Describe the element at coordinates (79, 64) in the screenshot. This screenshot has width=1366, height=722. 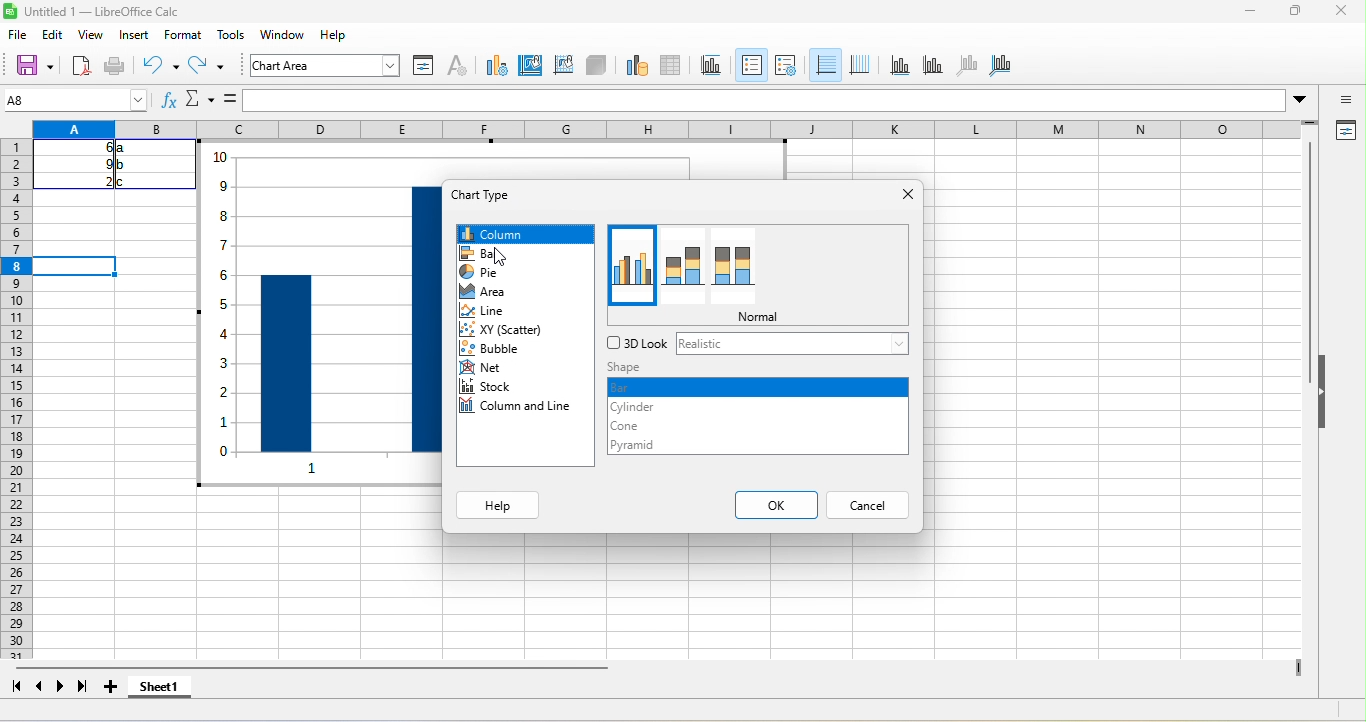
I see `open` at that location.